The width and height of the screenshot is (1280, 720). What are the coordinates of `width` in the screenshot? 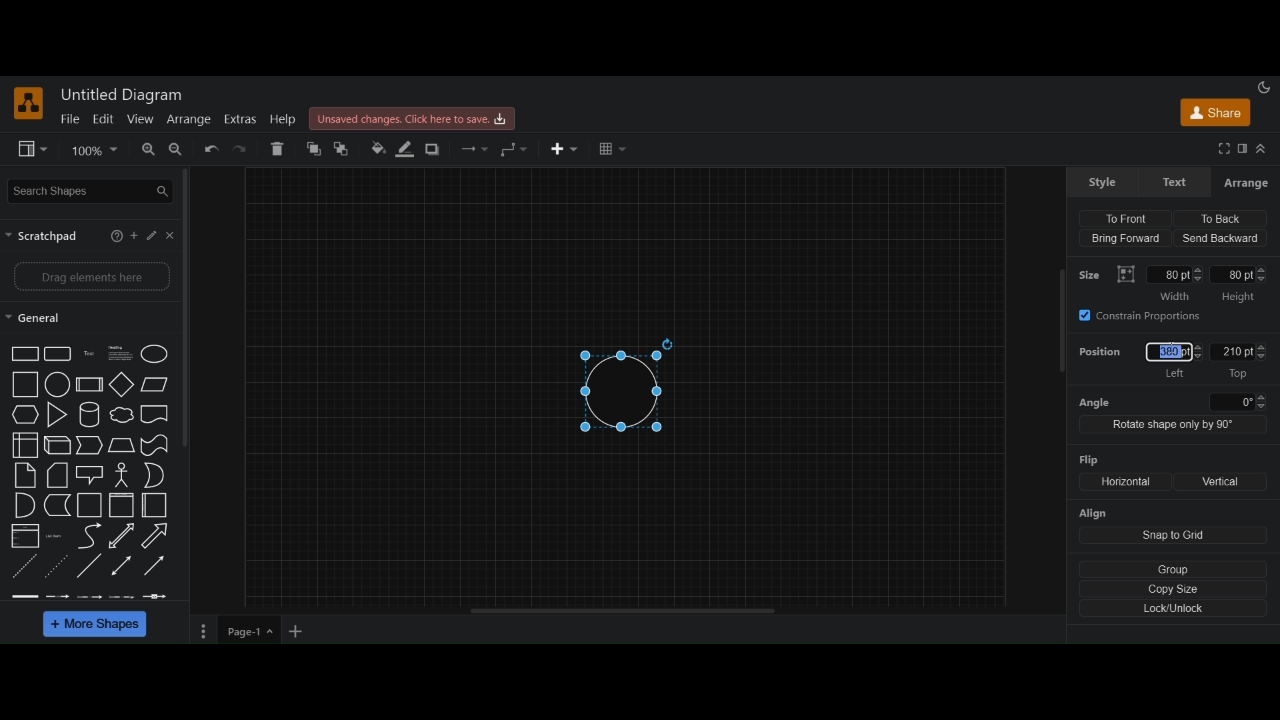 It's located at (1175, 283).